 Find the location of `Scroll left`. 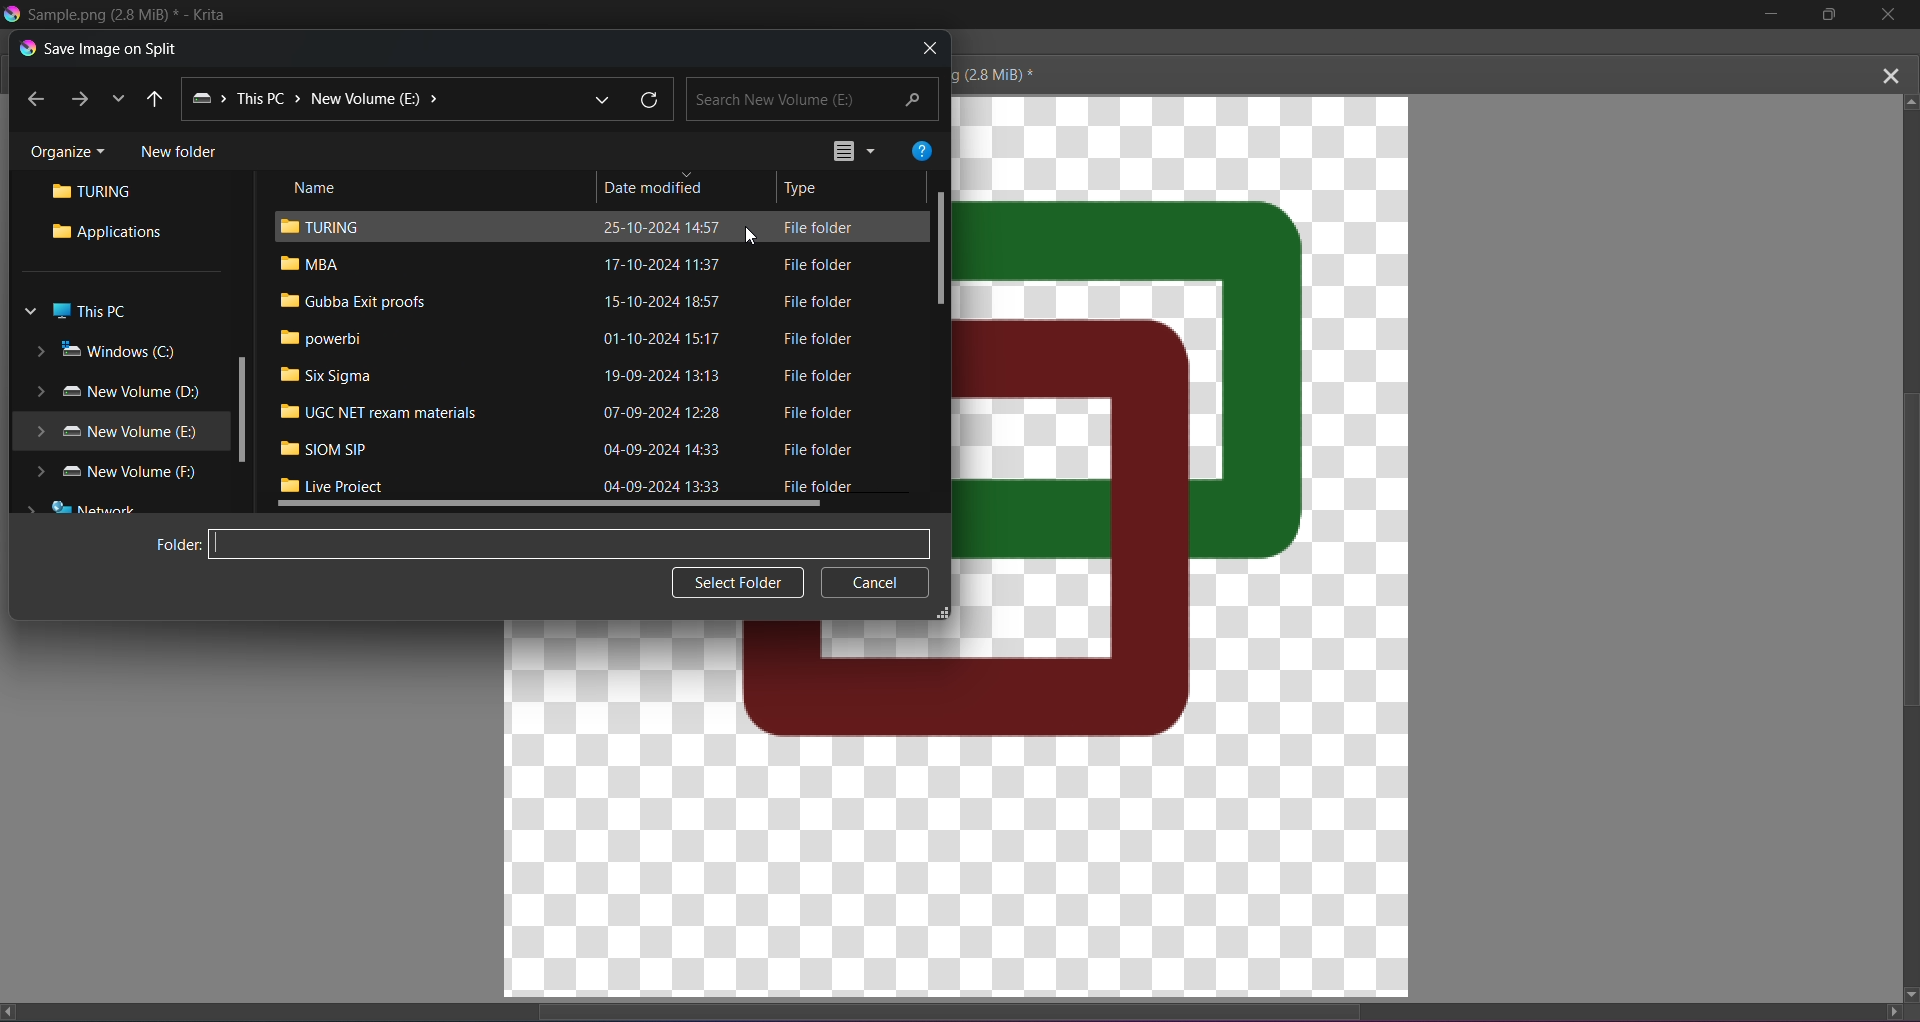

Scroll left is located at coordinates (13, 1011).